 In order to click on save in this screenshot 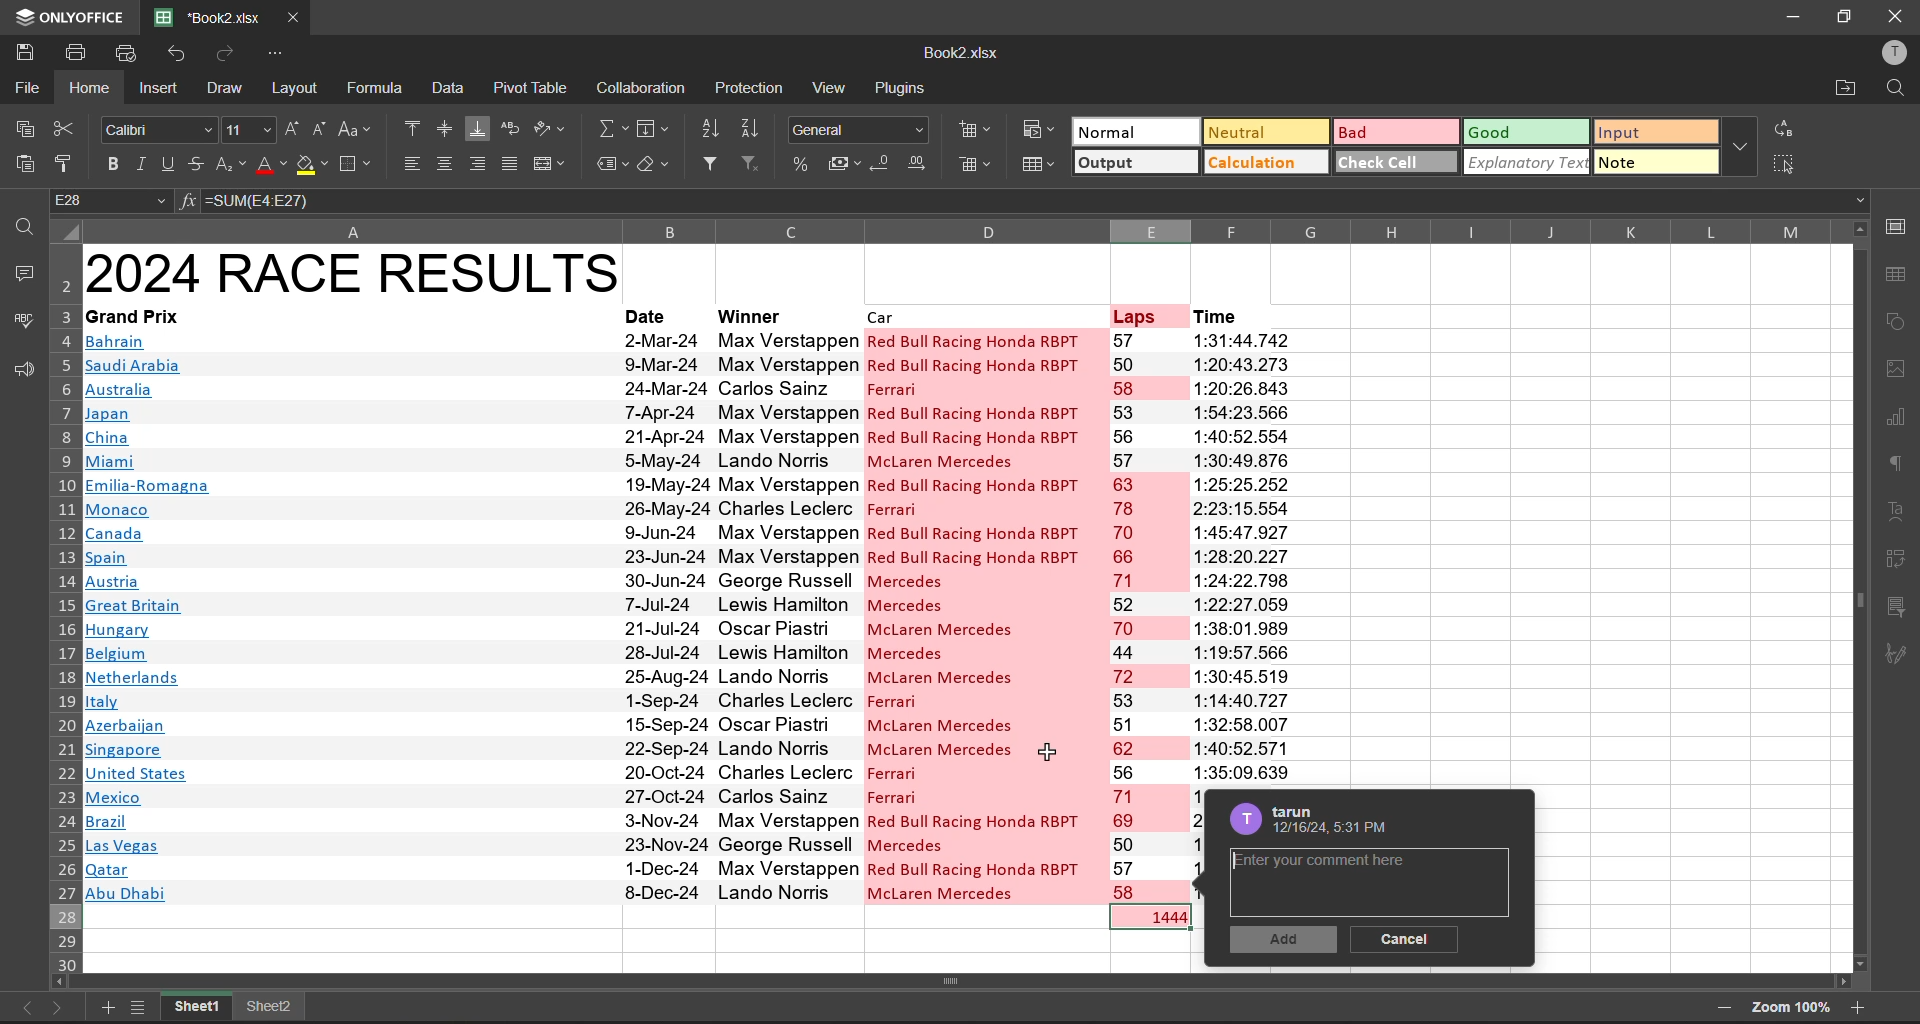, I will do `click(26, 52)`.